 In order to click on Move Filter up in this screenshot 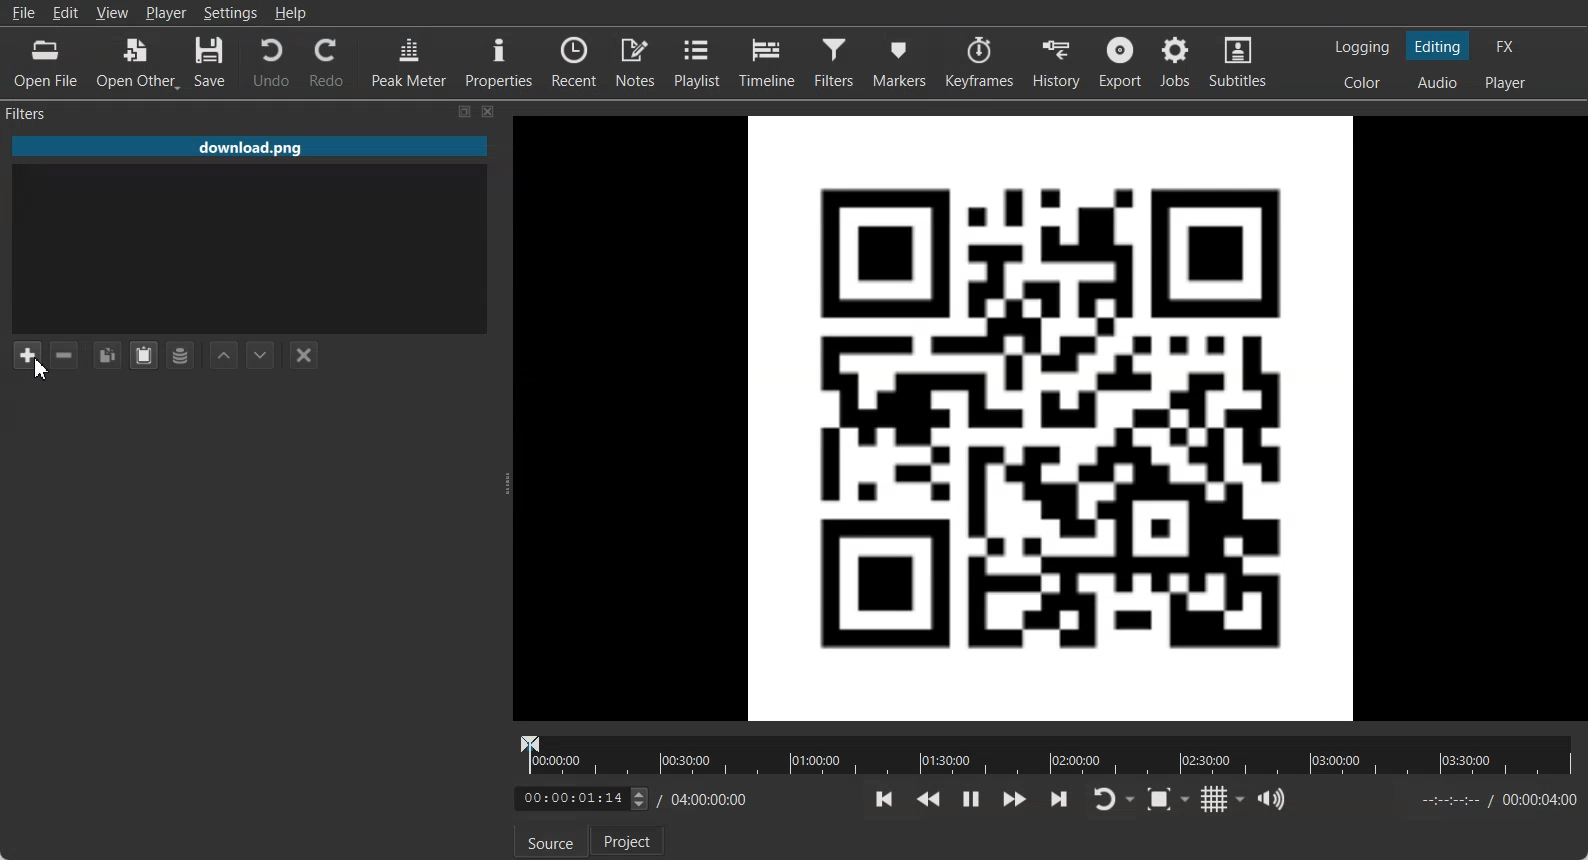, I will do `click(224, 356)`.